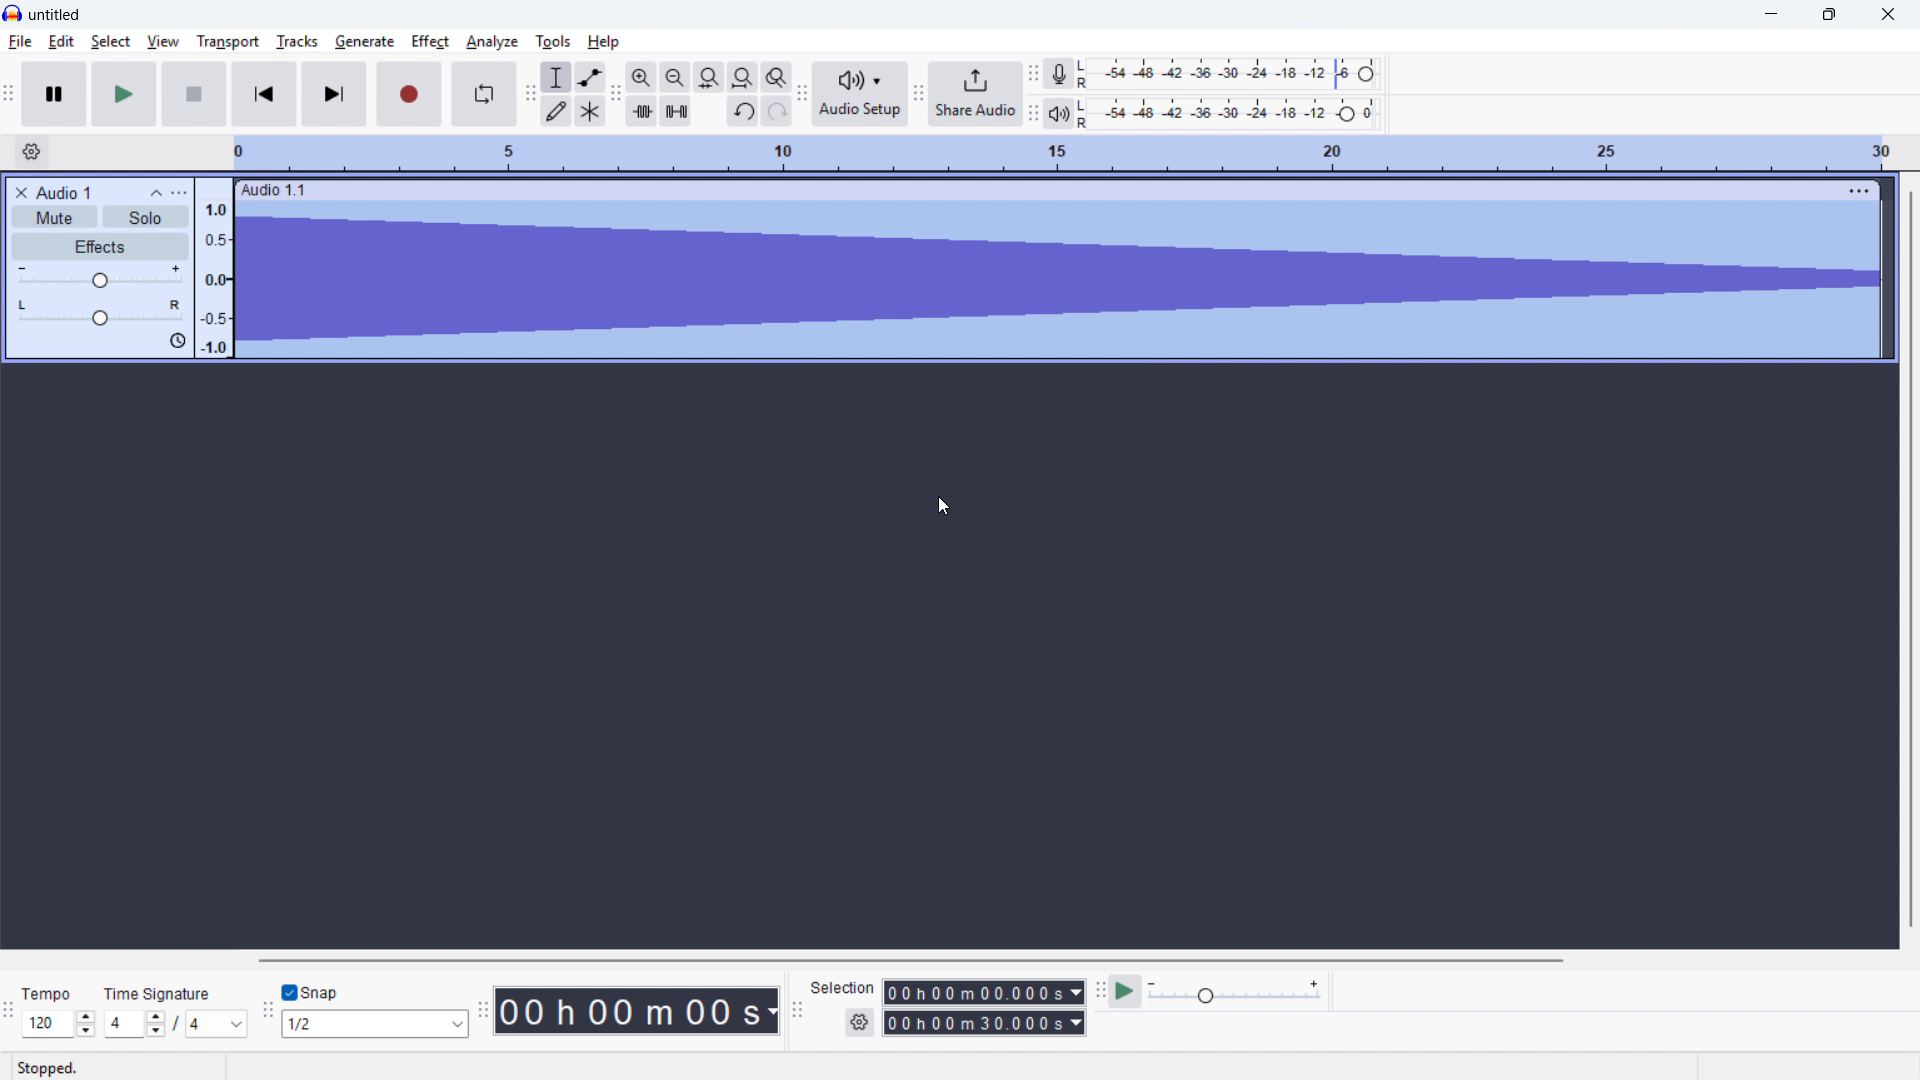 This screenshot has width=1920, height=1080. What do you see at coordinates (194, 94) in the screenshot?
I see `stop ` at bounding box center [194, 94].